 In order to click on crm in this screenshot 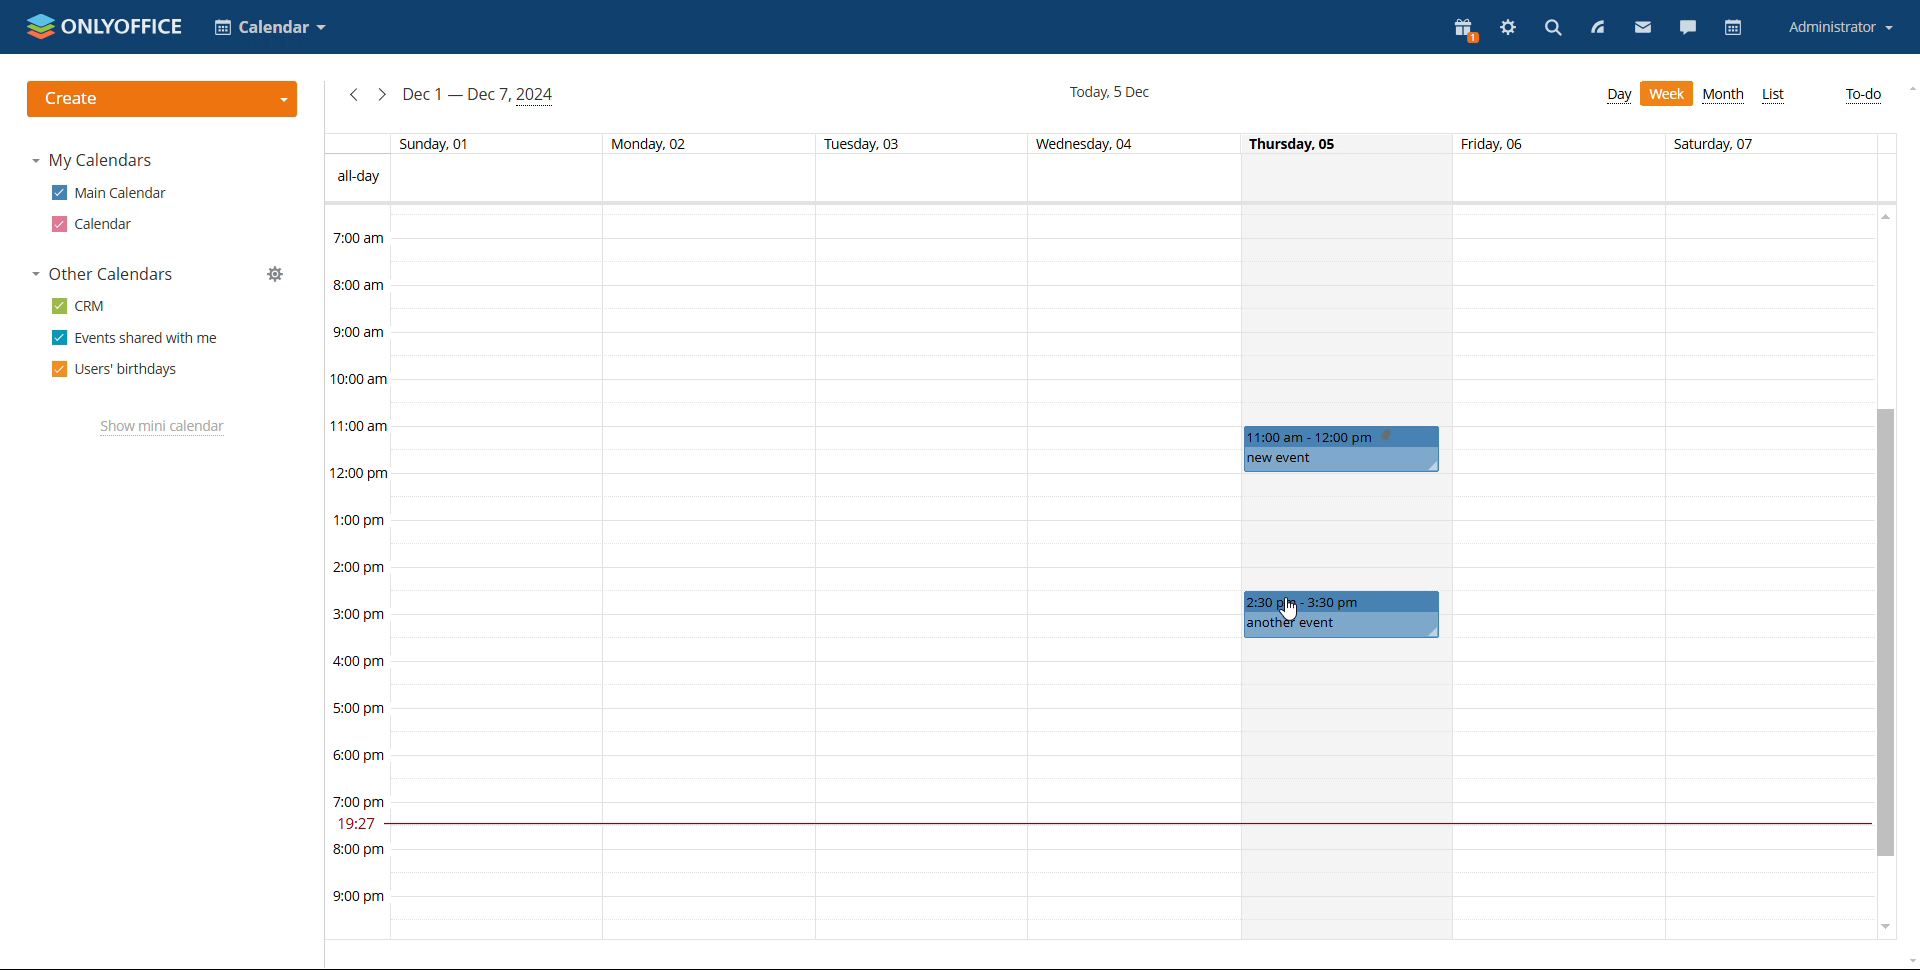, I will do `click(77, 306)`.